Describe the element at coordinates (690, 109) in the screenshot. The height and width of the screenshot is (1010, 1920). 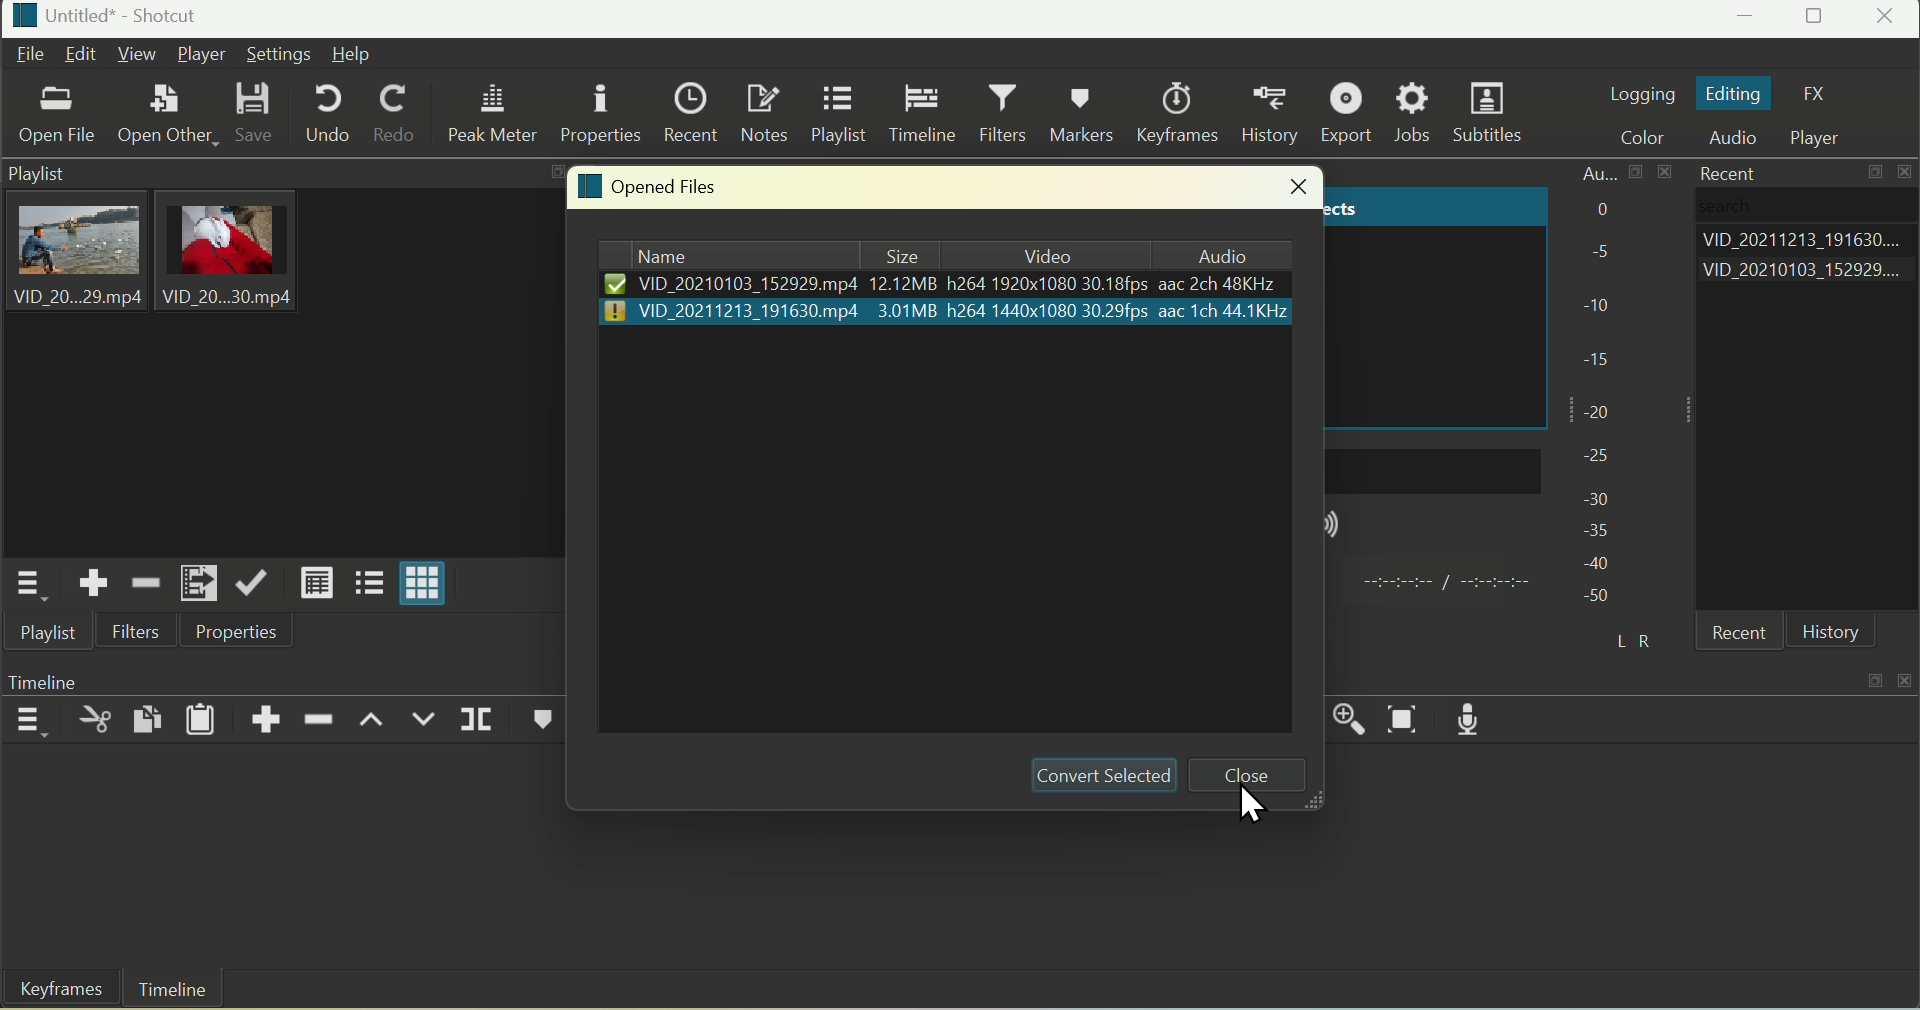
I see `Recent` at that location.